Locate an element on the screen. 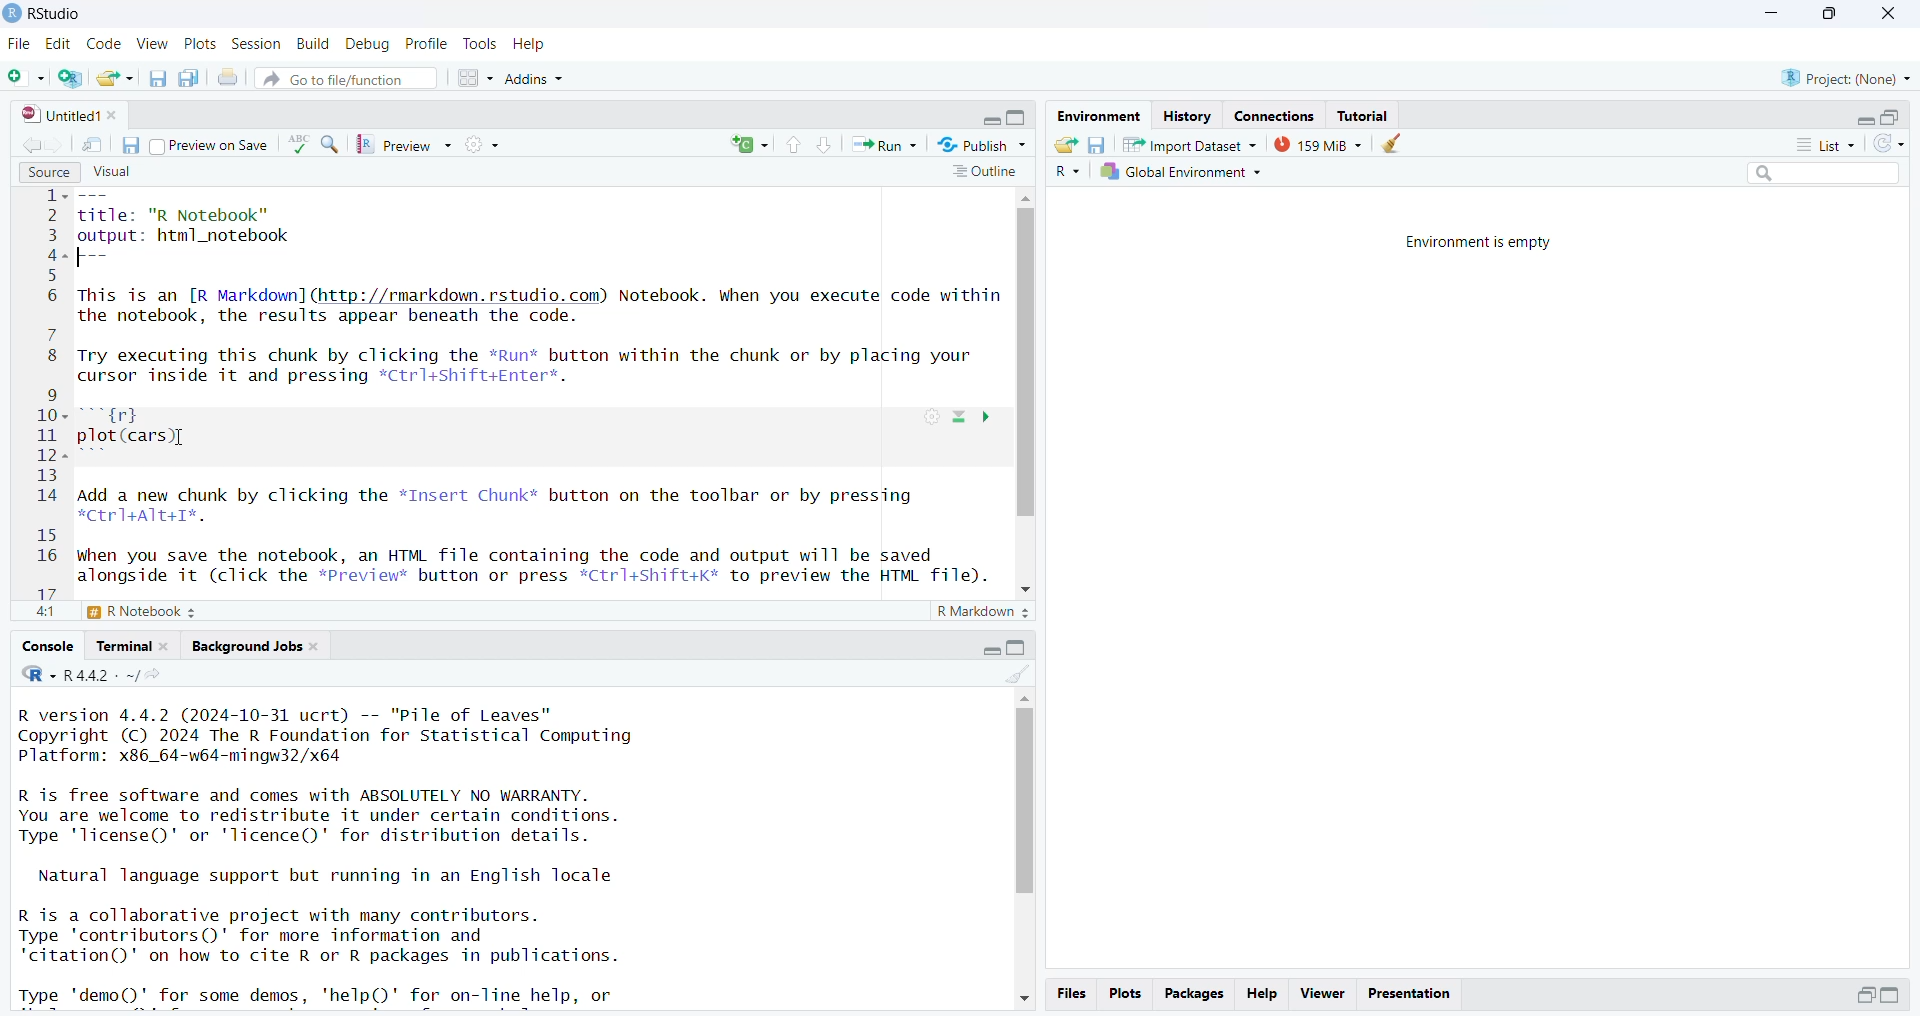 The image size is (1920, 1016). plots is located at coordinates (1124, 994).